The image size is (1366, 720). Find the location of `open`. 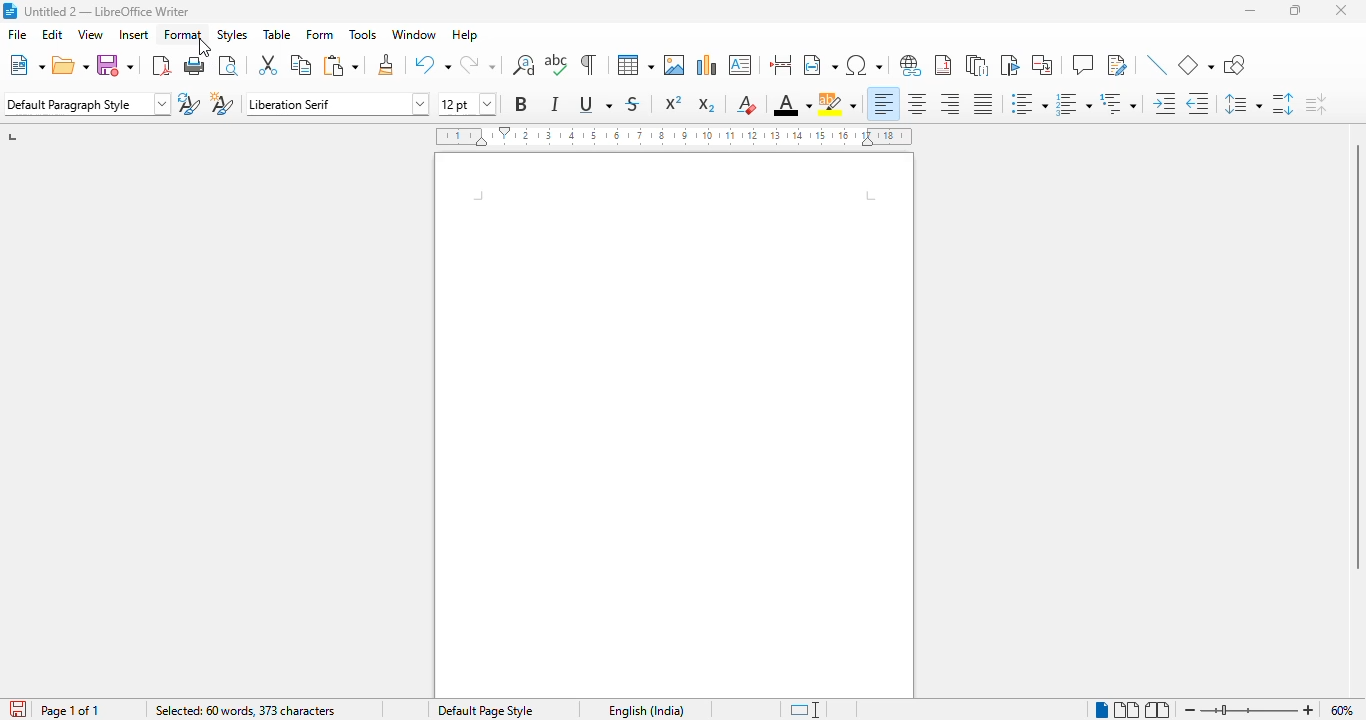

open is located at coordinates (71, 65).